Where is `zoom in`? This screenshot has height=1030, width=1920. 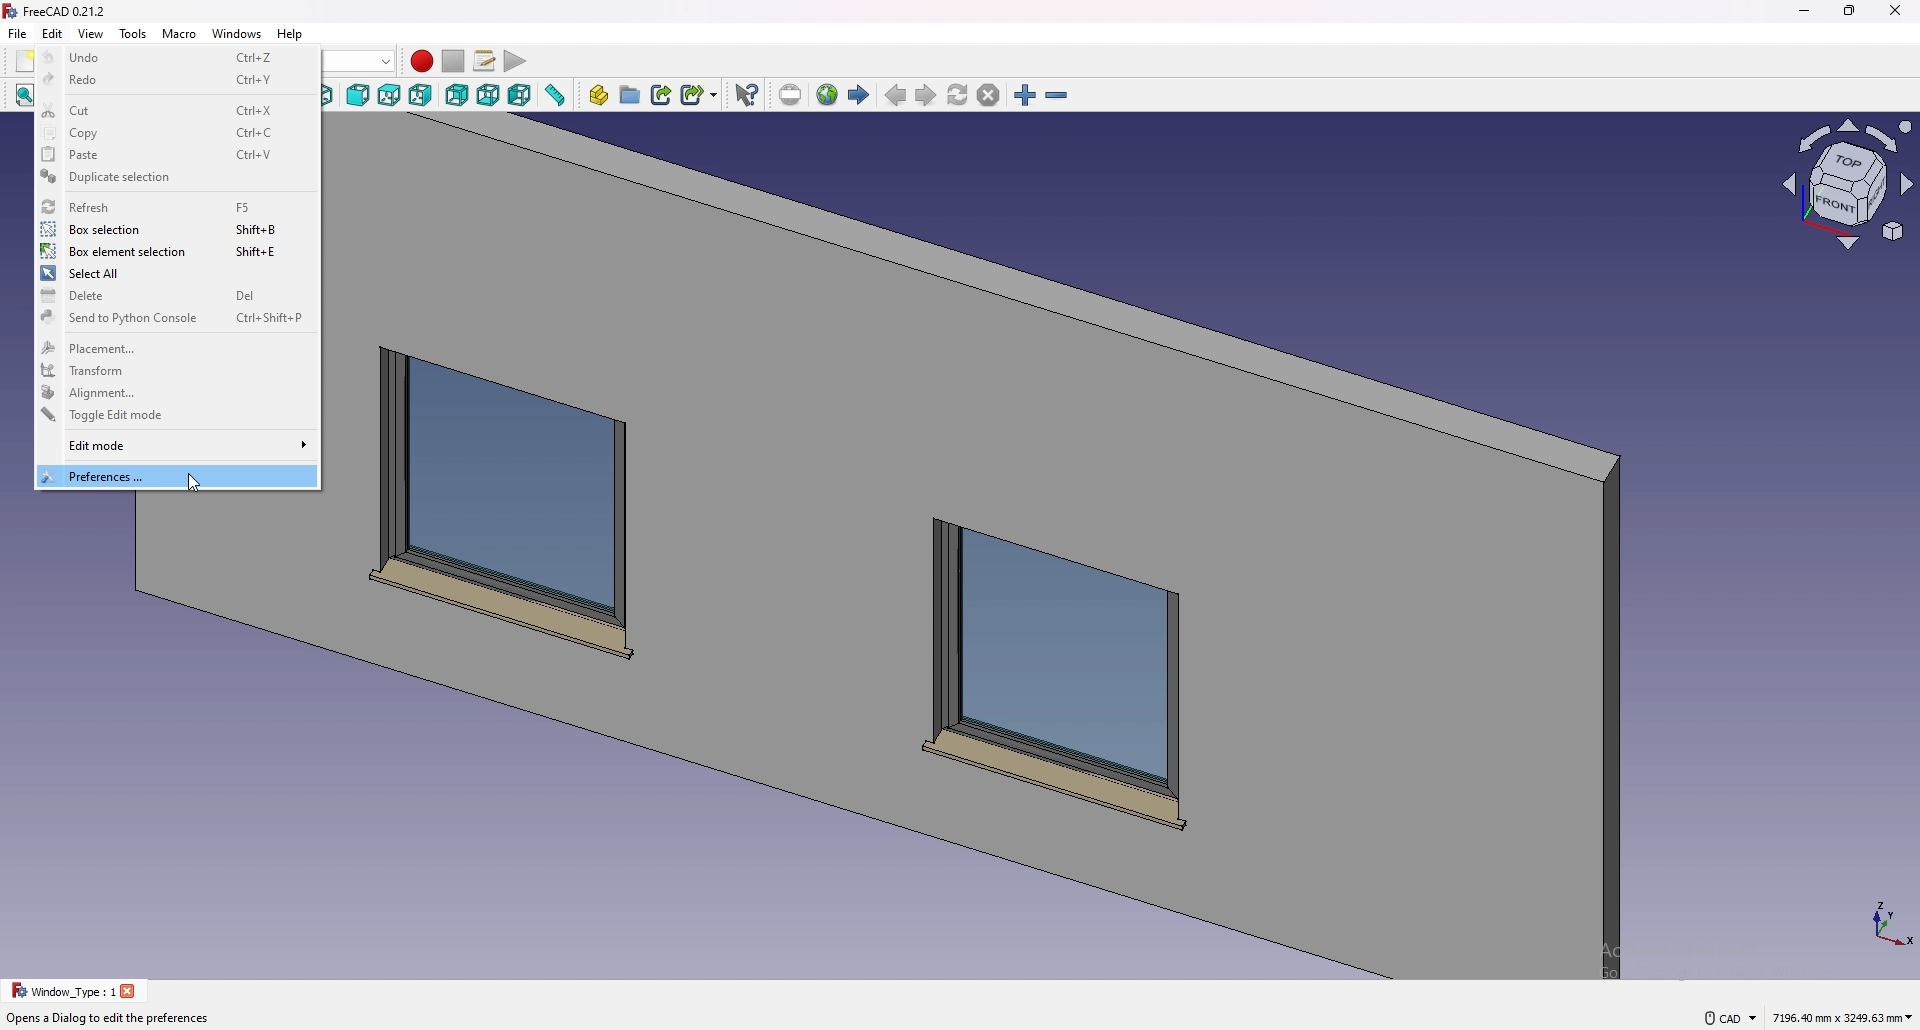
zoom in is located at coordinates (1025, 96).